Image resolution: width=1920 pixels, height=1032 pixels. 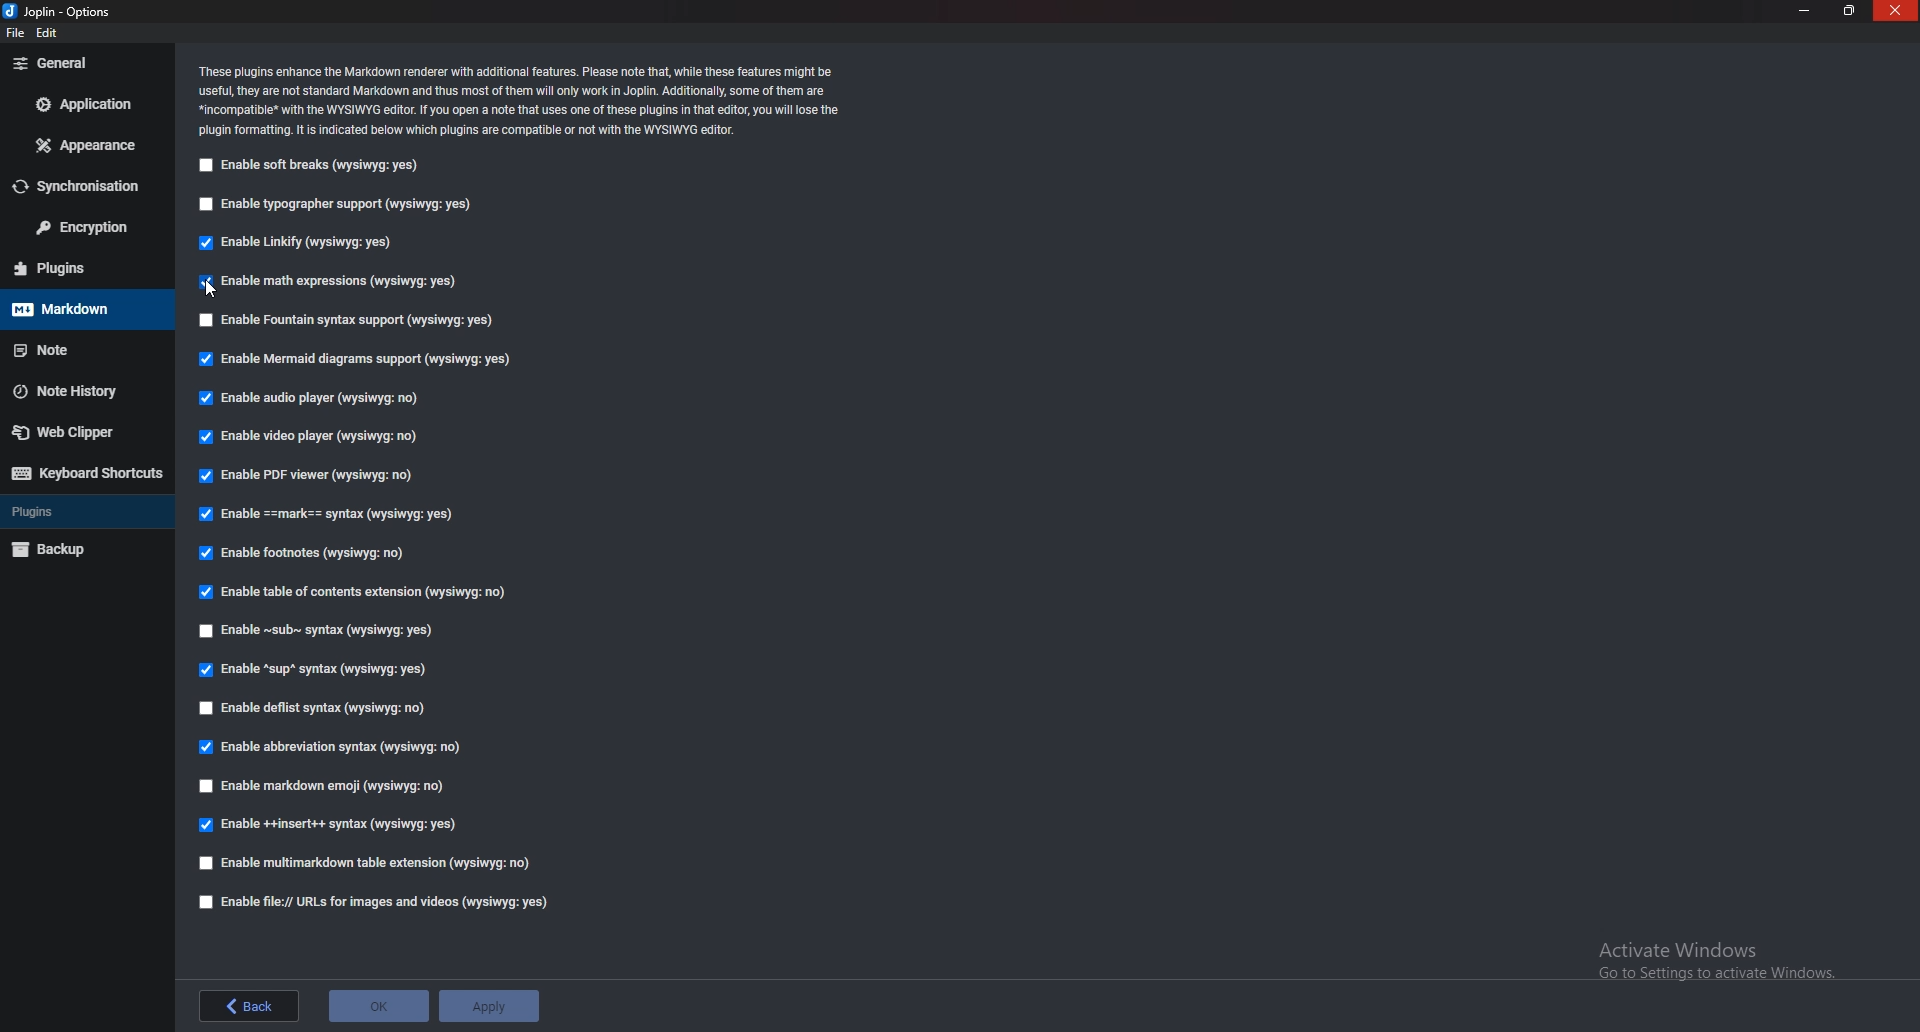 I want to click on Enable sup syntax, so click(x=313, y=669).